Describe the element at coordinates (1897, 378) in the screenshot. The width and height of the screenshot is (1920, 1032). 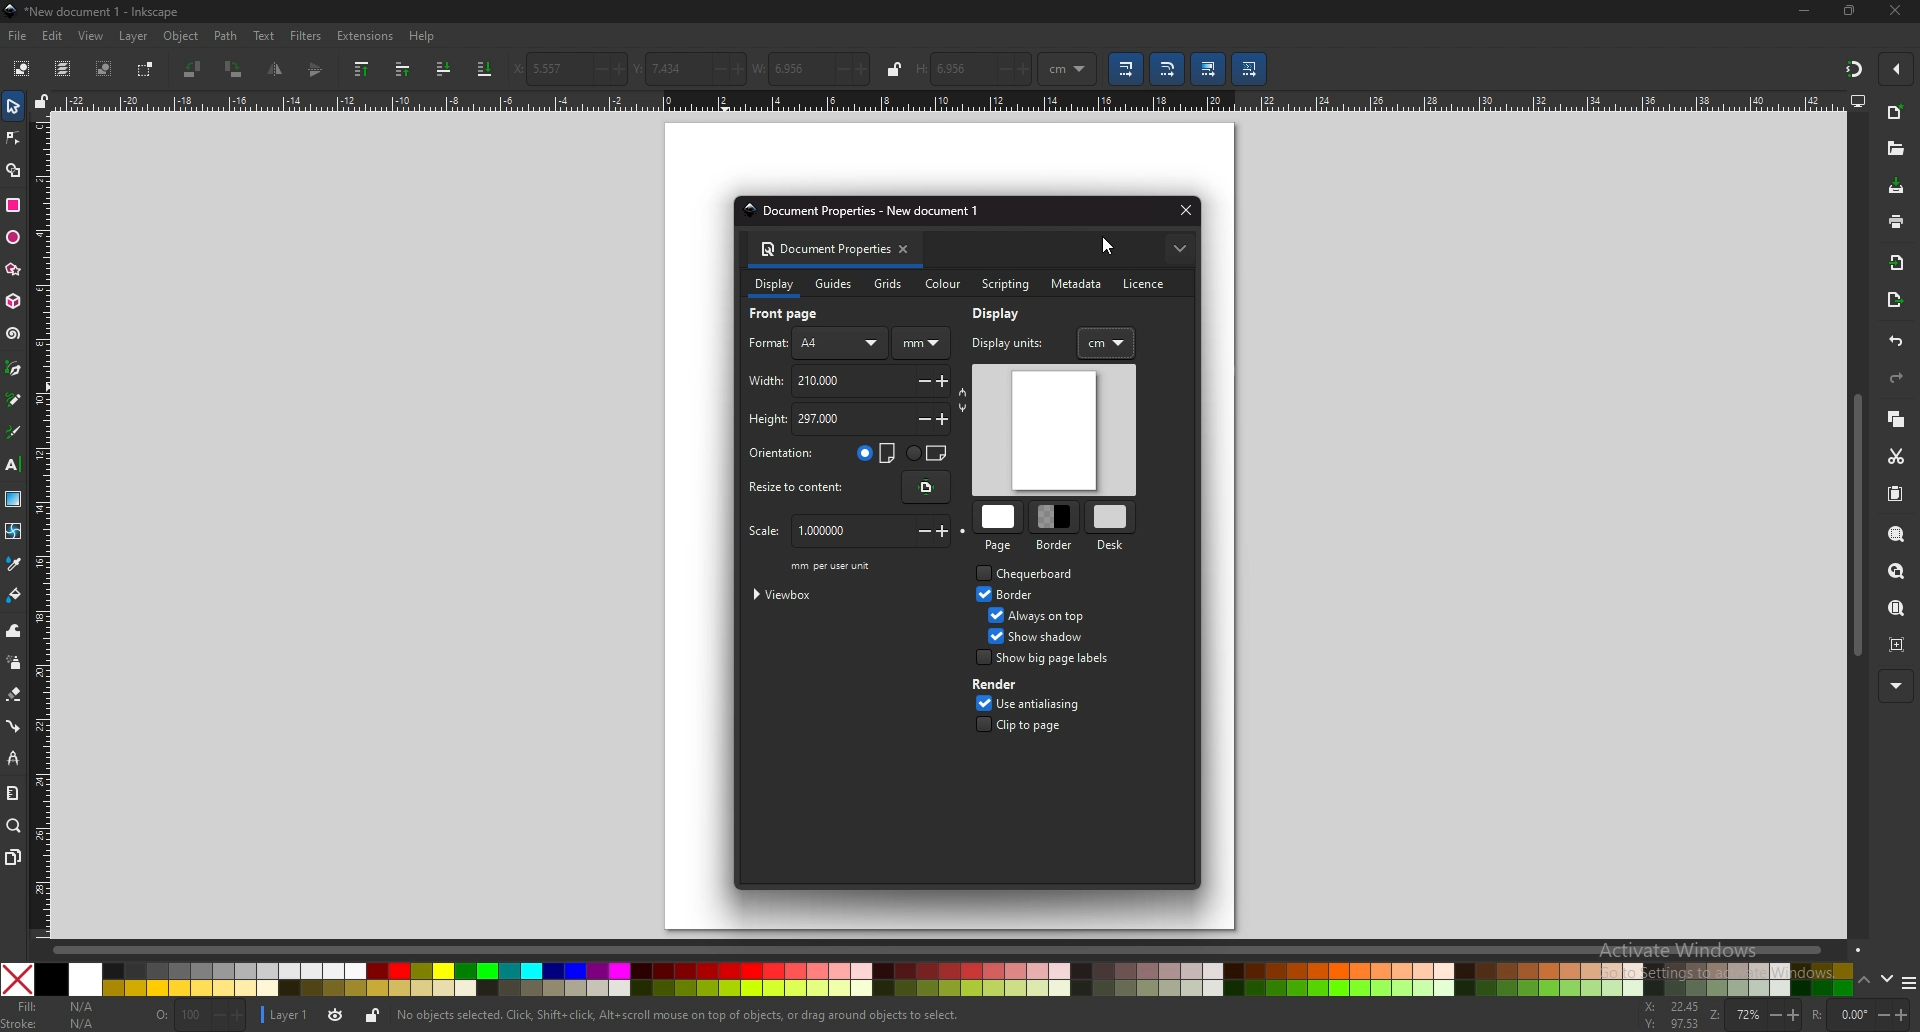
I see `redo` at that location.